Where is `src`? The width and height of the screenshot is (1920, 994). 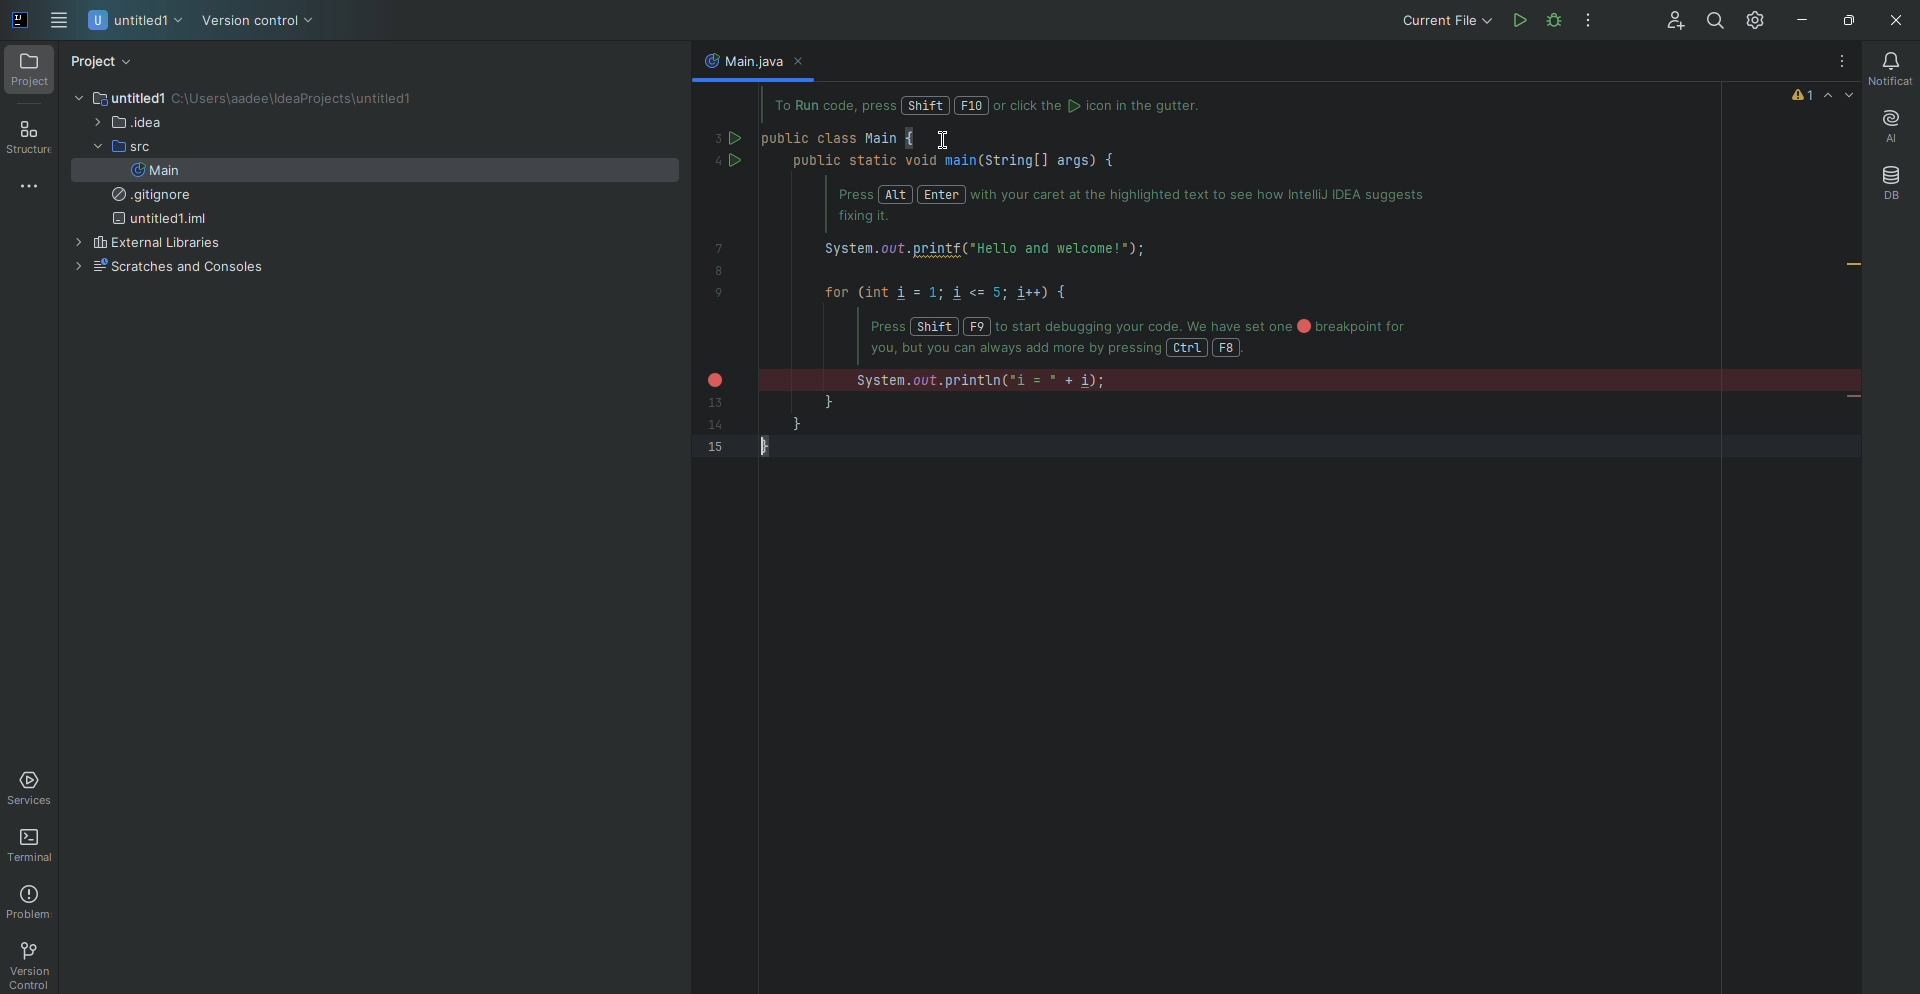 src is located at coordinates (117, 147).